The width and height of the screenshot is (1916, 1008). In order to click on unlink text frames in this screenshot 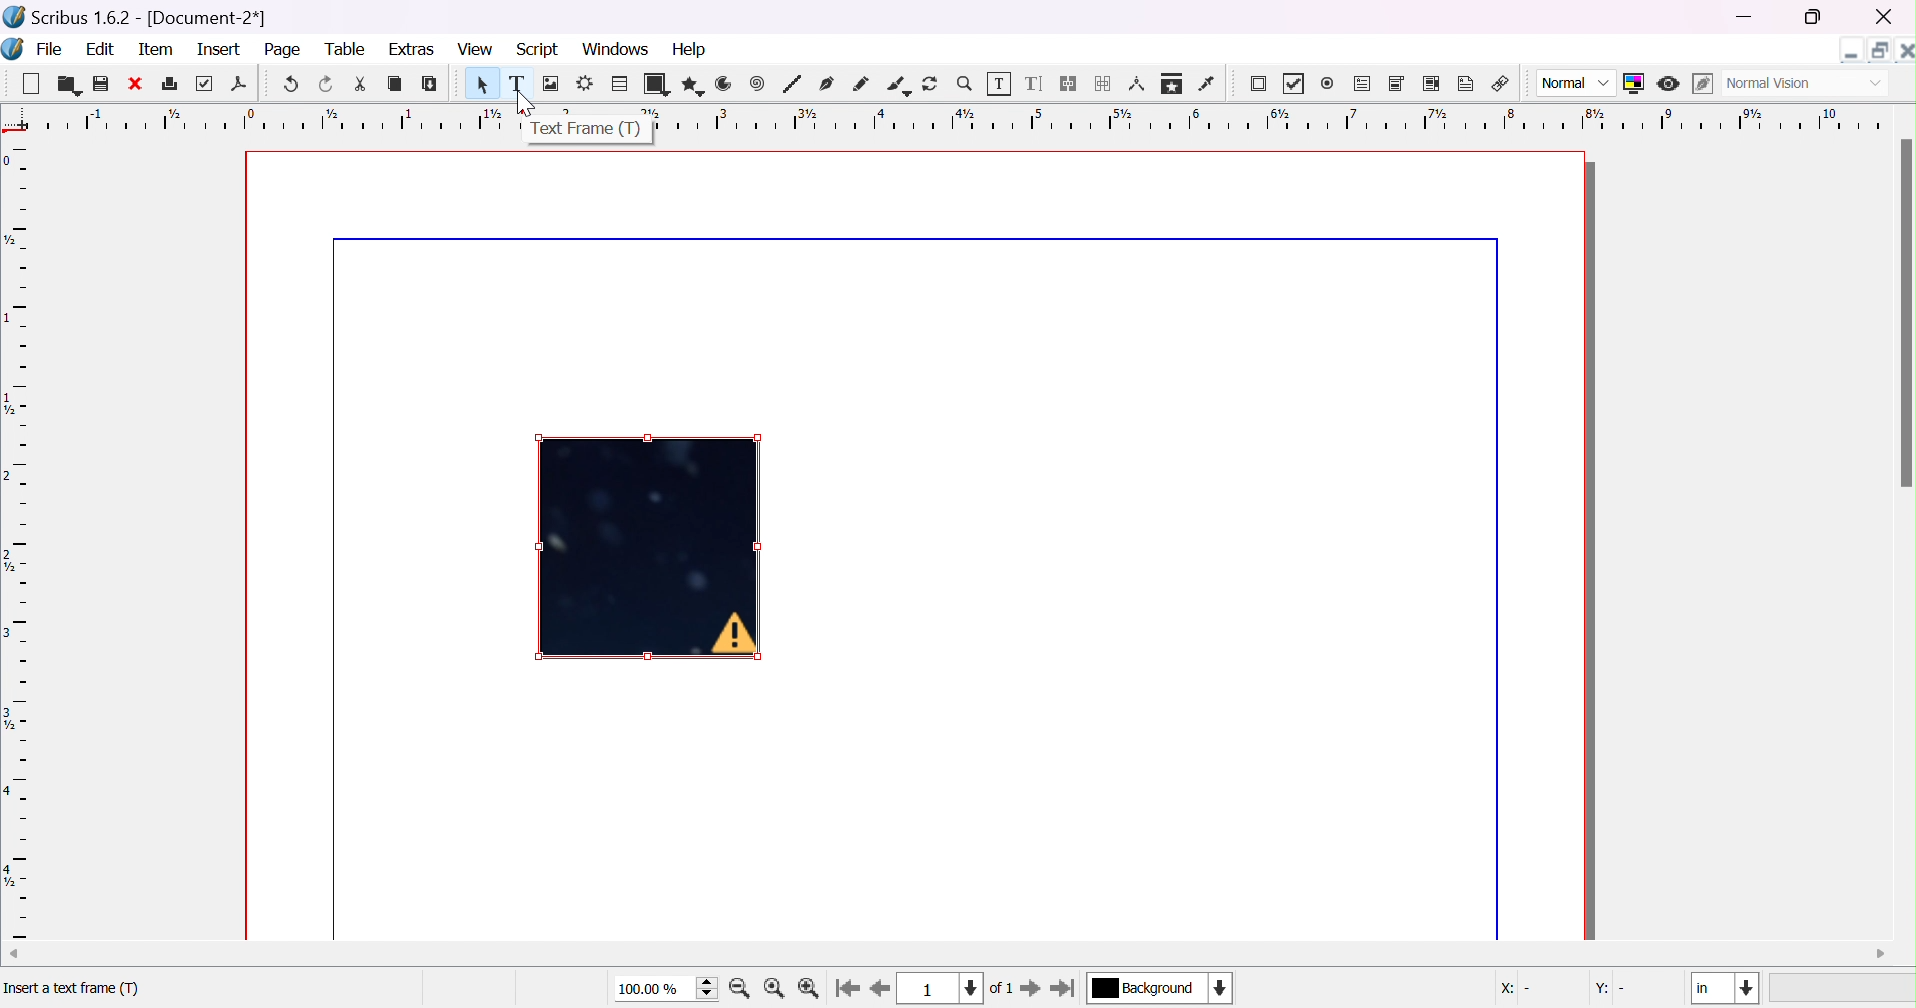, I will do `click(1104, 83)`.